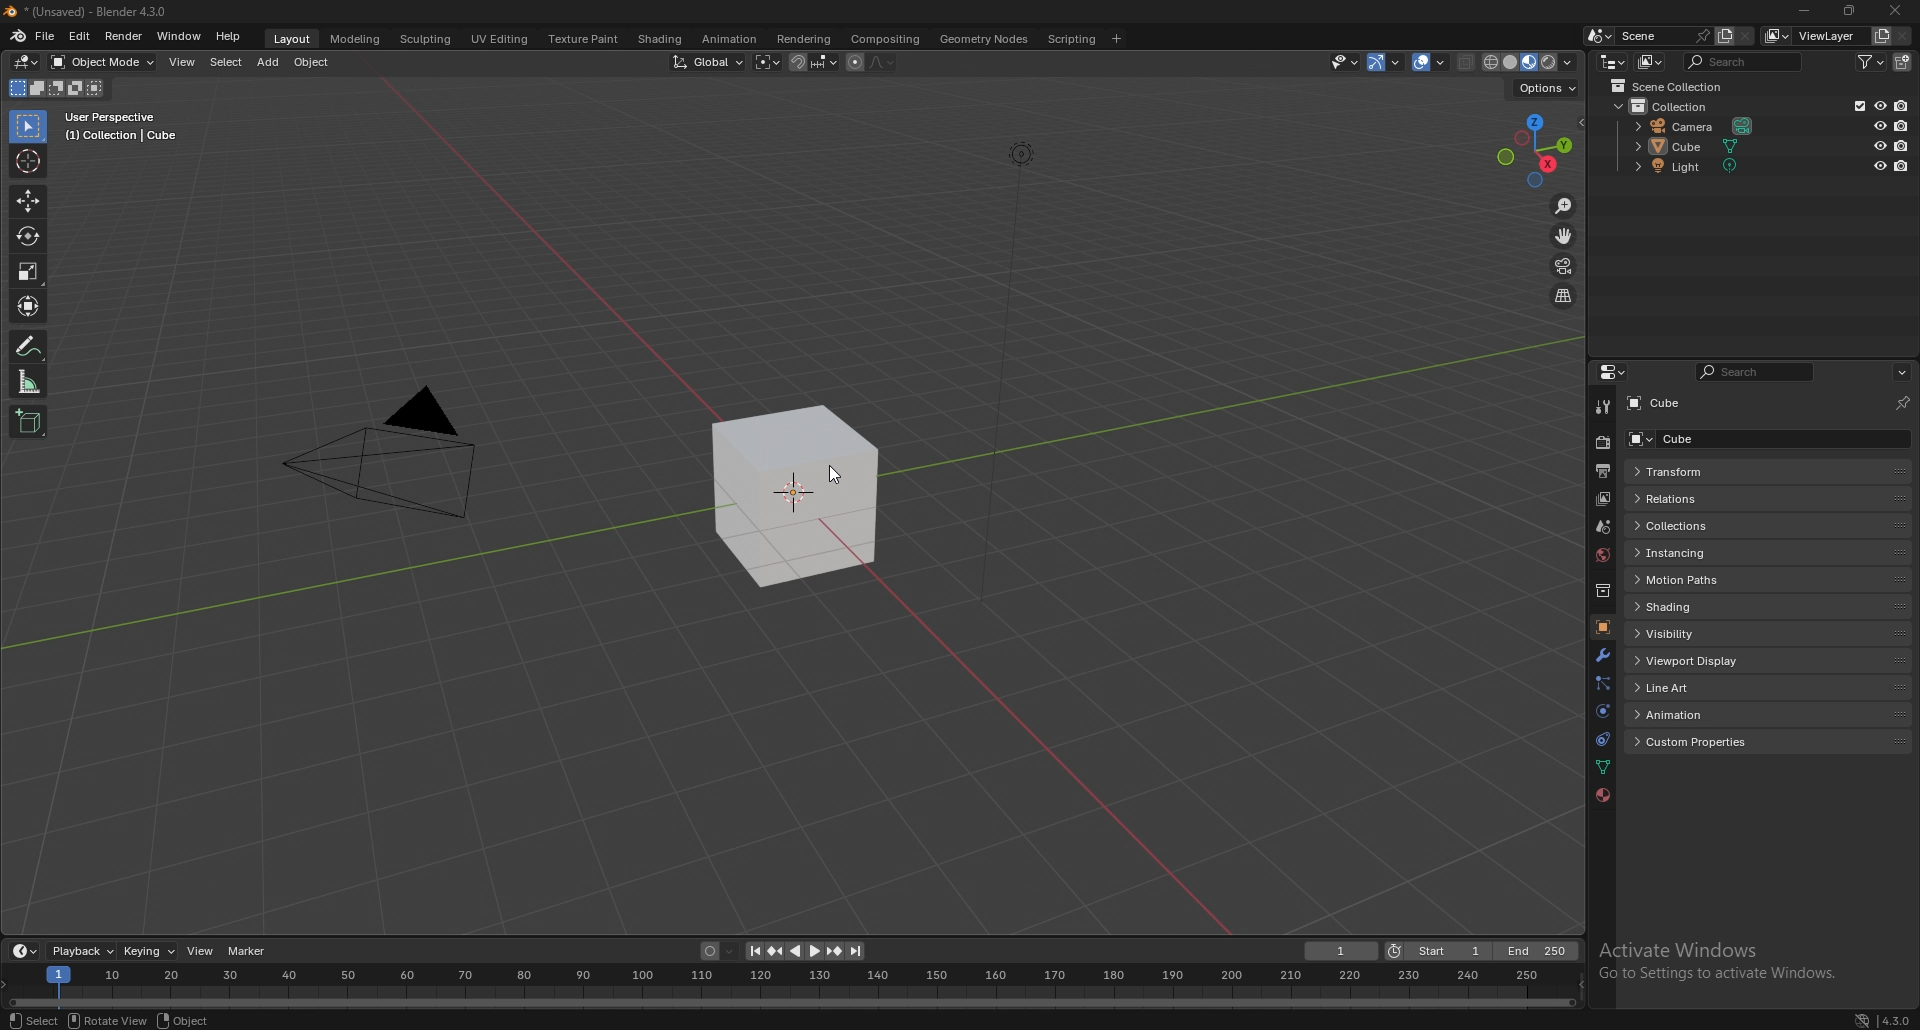 Image resolution: width=1920 pixels, height=1030 pixels. What do you see at coordinates (707, 62) in the screenshot?
I see `transform orientation` at bounding box center [707, 62].